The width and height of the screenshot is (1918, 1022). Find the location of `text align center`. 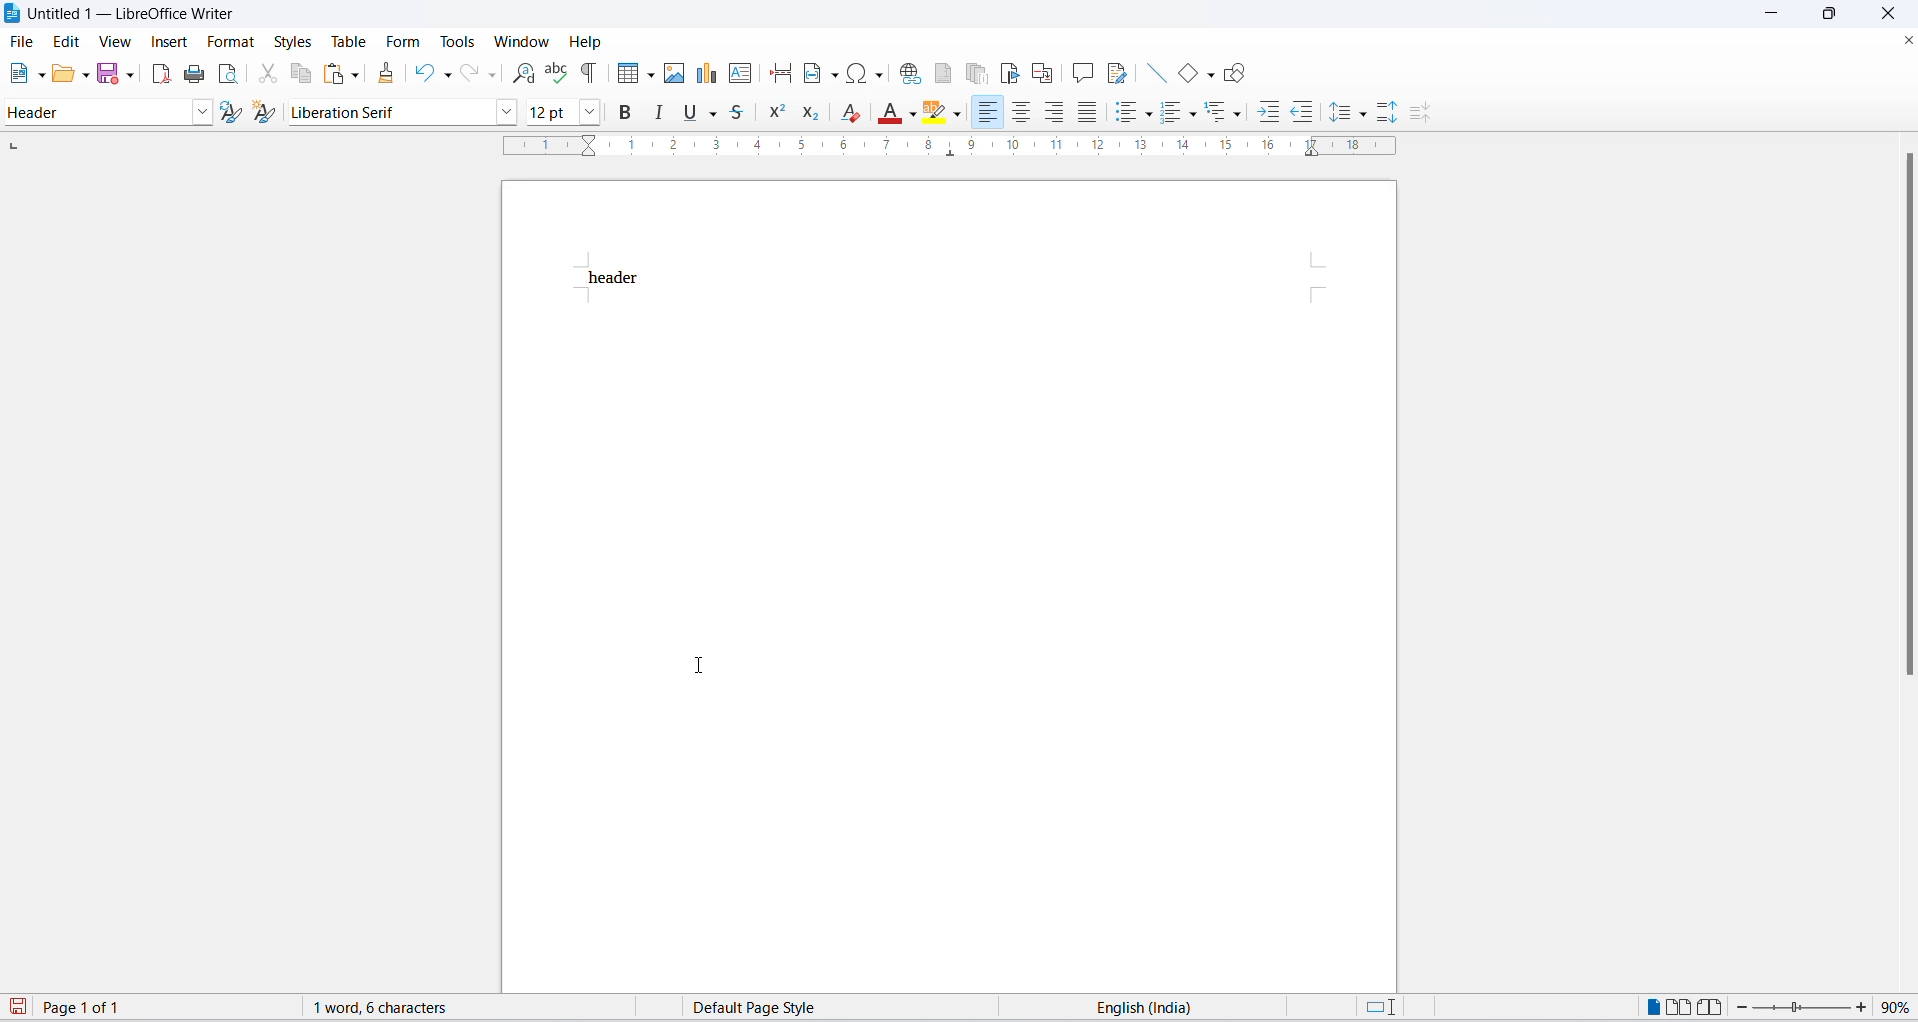

text align center is located at coordinates (1026, 114).